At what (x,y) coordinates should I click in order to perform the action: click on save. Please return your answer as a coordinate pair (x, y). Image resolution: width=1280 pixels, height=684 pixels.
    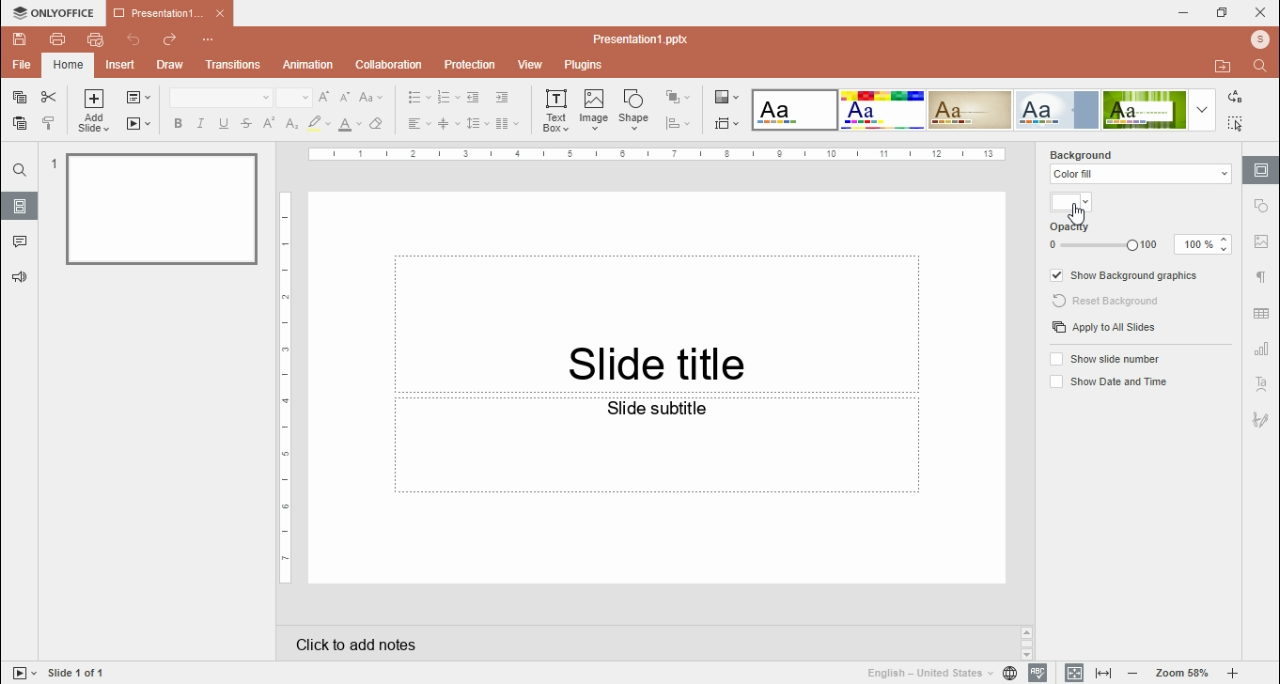
    Looking at the image, I should click on (20, 38).